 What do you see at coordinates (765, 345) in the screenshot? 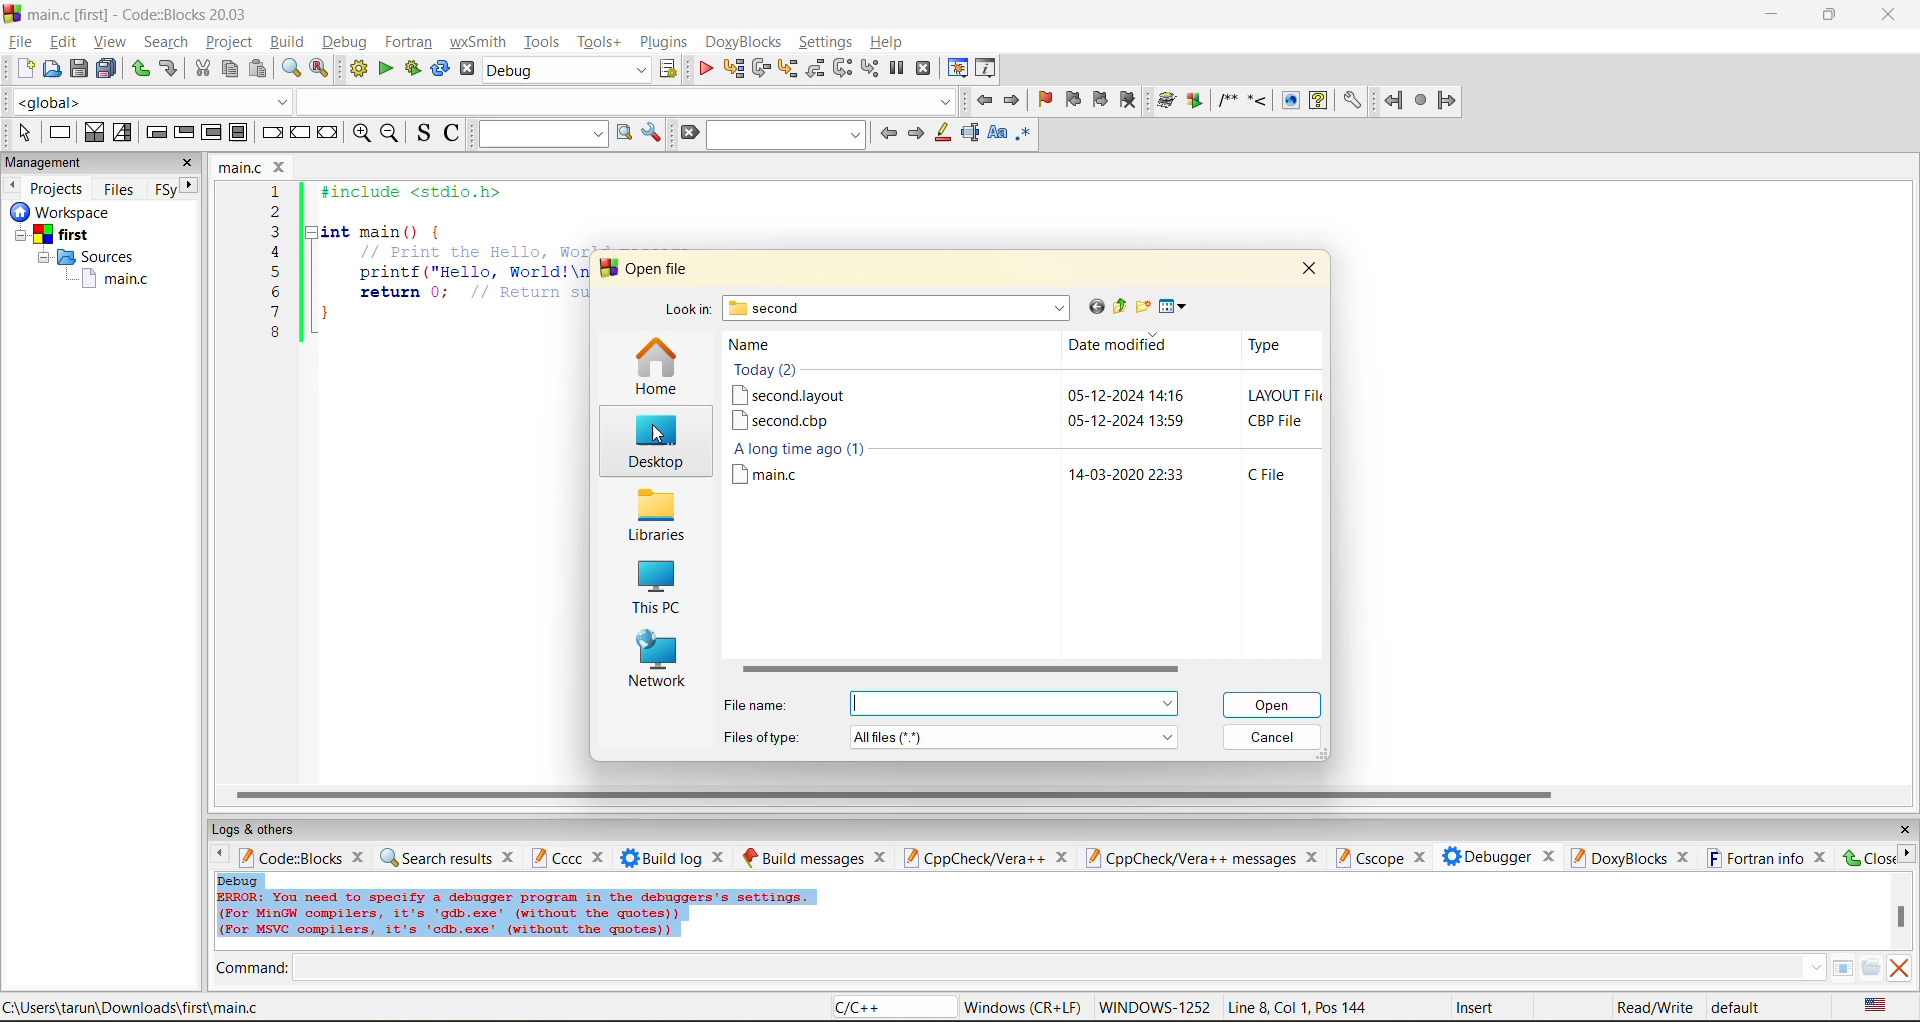
I see `name` at bounding box center [765, 345].